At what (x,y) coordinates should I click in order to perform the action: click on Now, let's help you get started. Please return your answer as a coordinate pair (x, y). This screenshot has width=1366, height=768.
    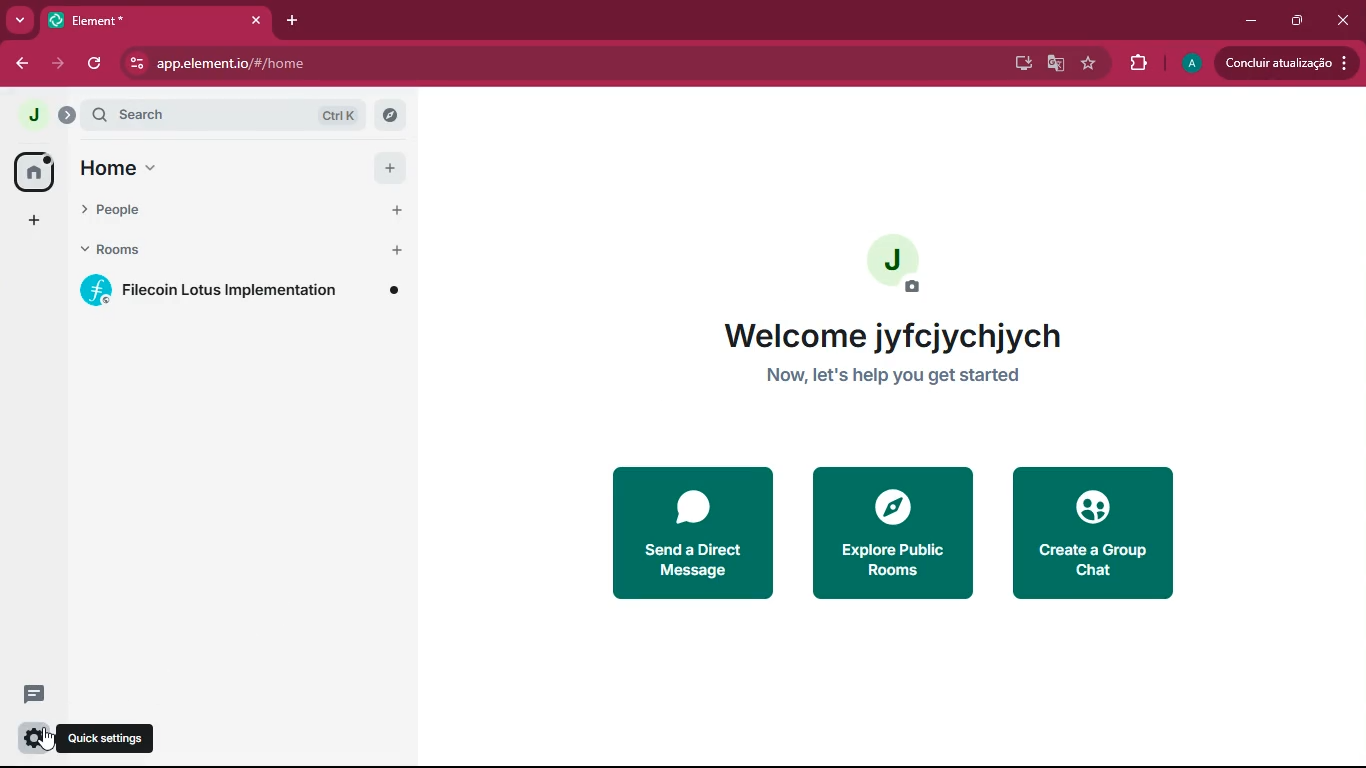
    Looking at the image, I should click on (929, 379).